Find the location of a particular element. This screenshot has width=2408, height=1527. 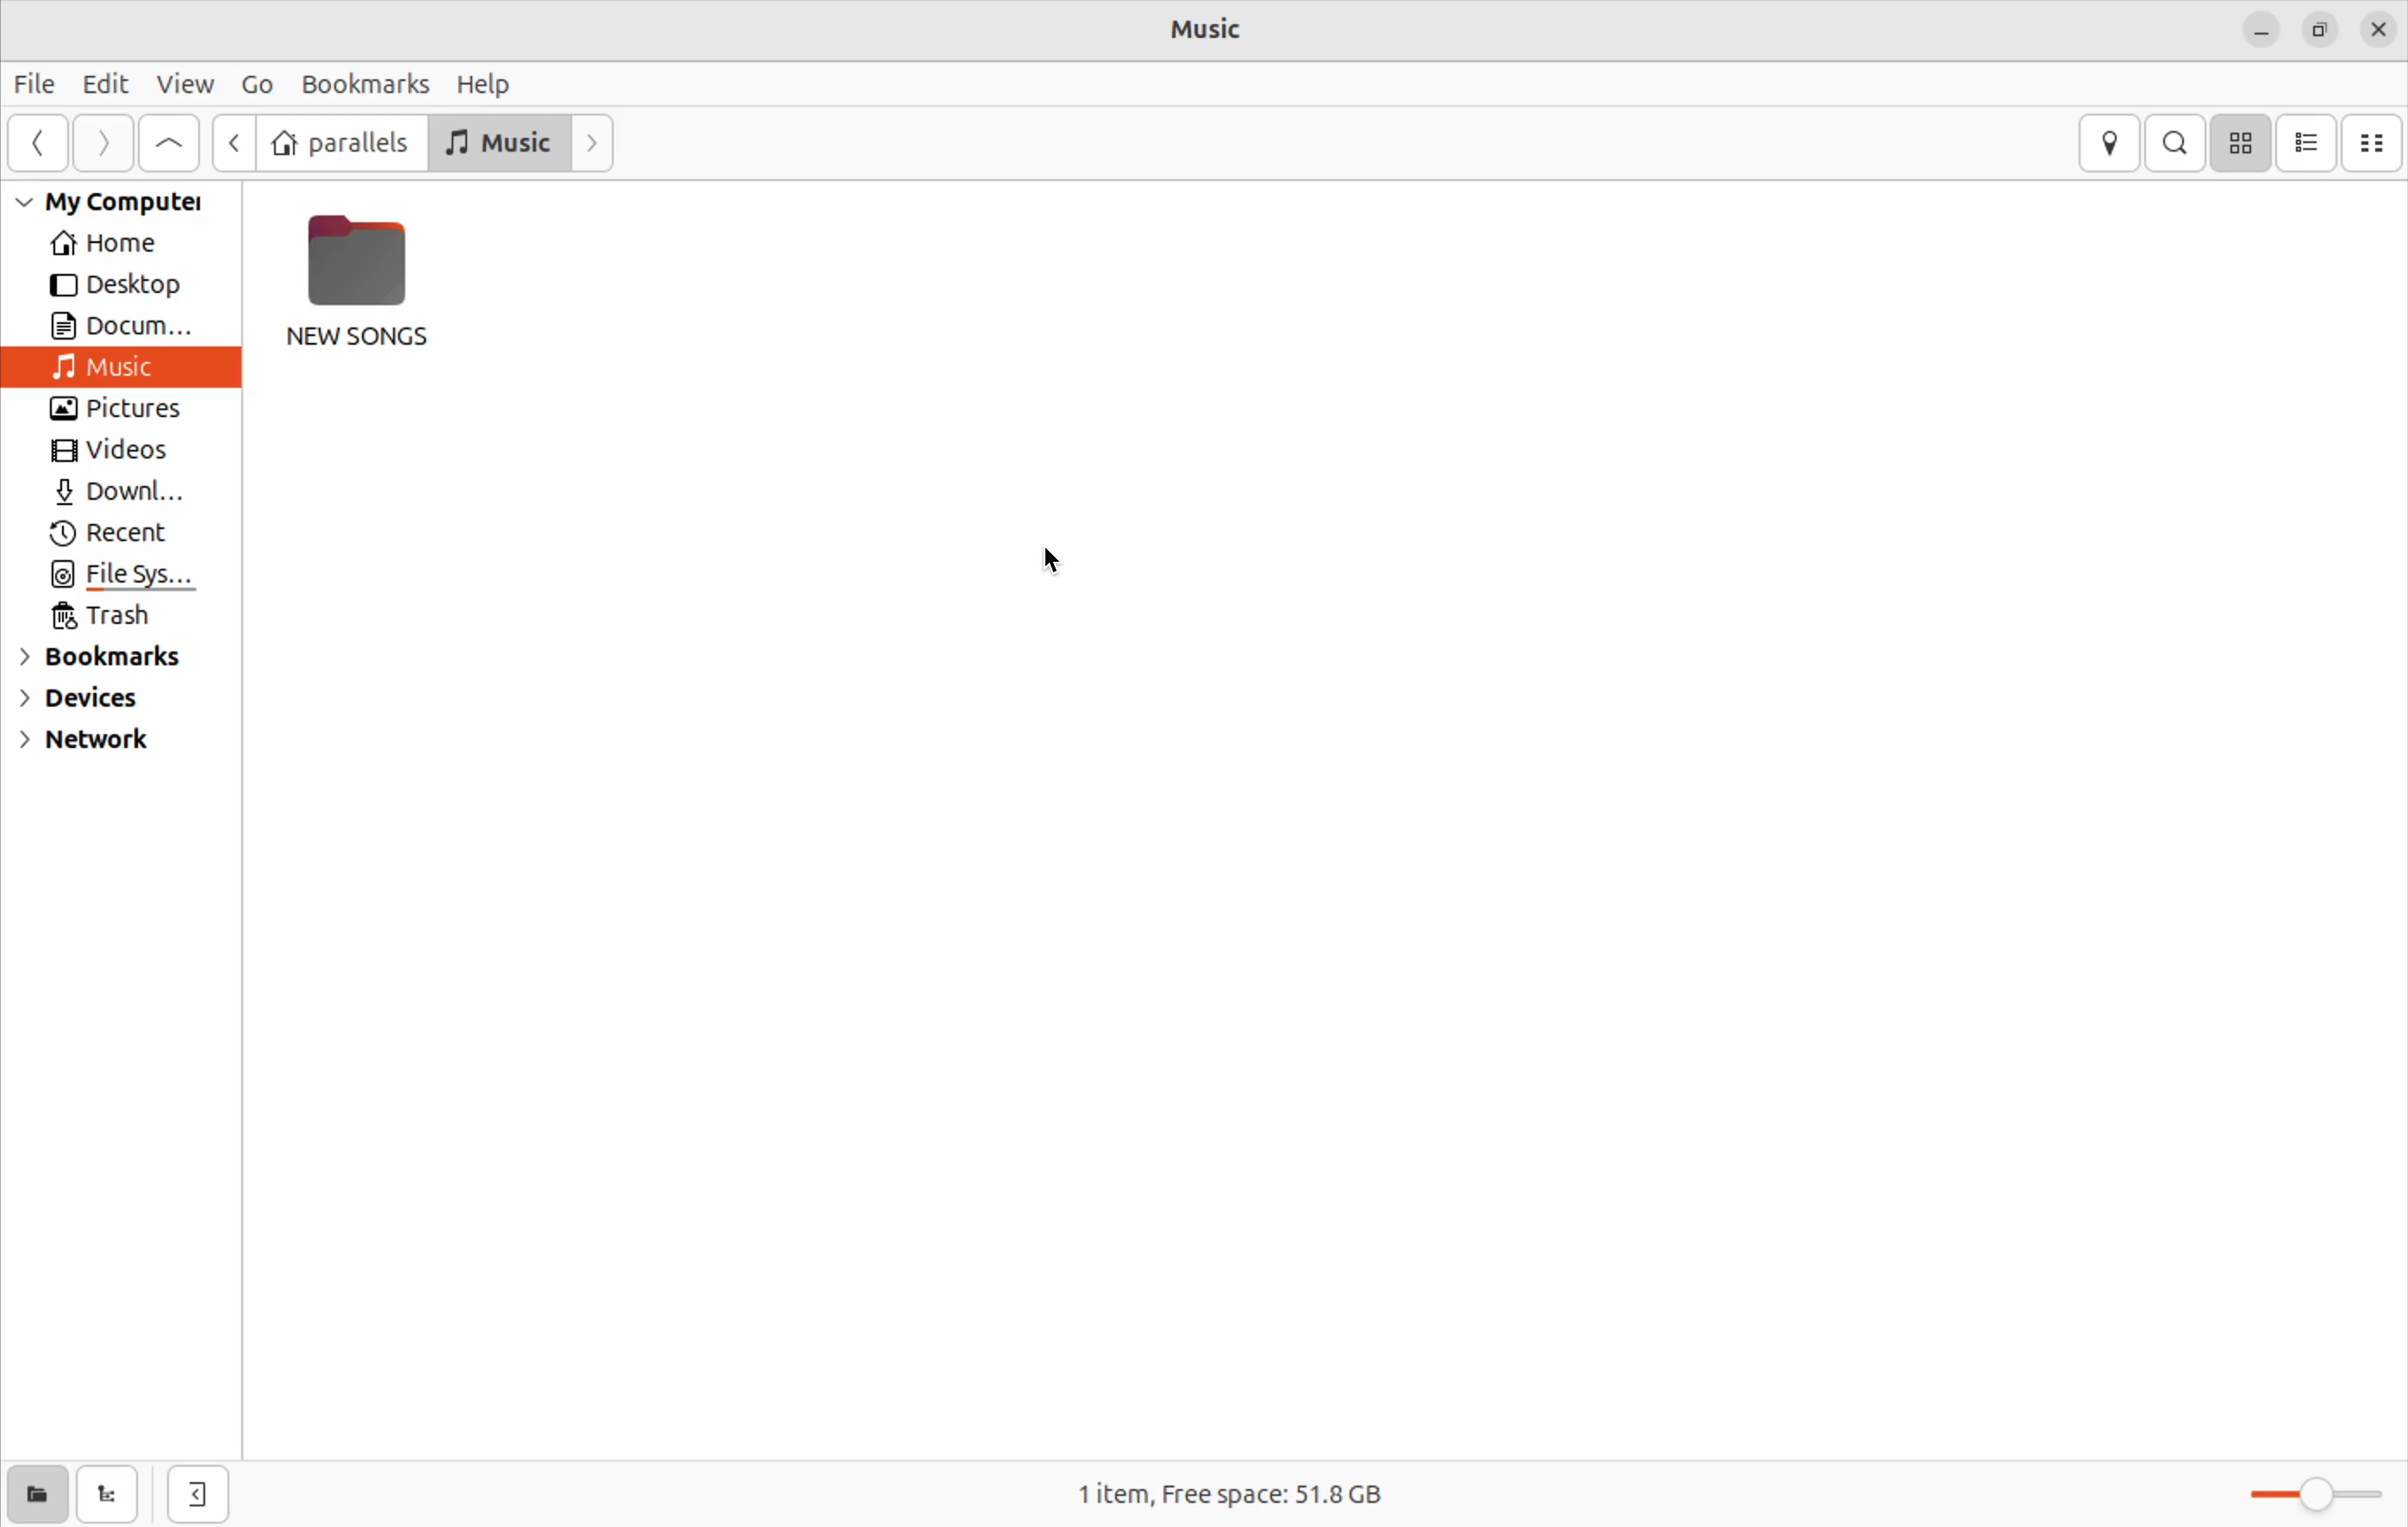

Music is located at coordinates (103, 366).